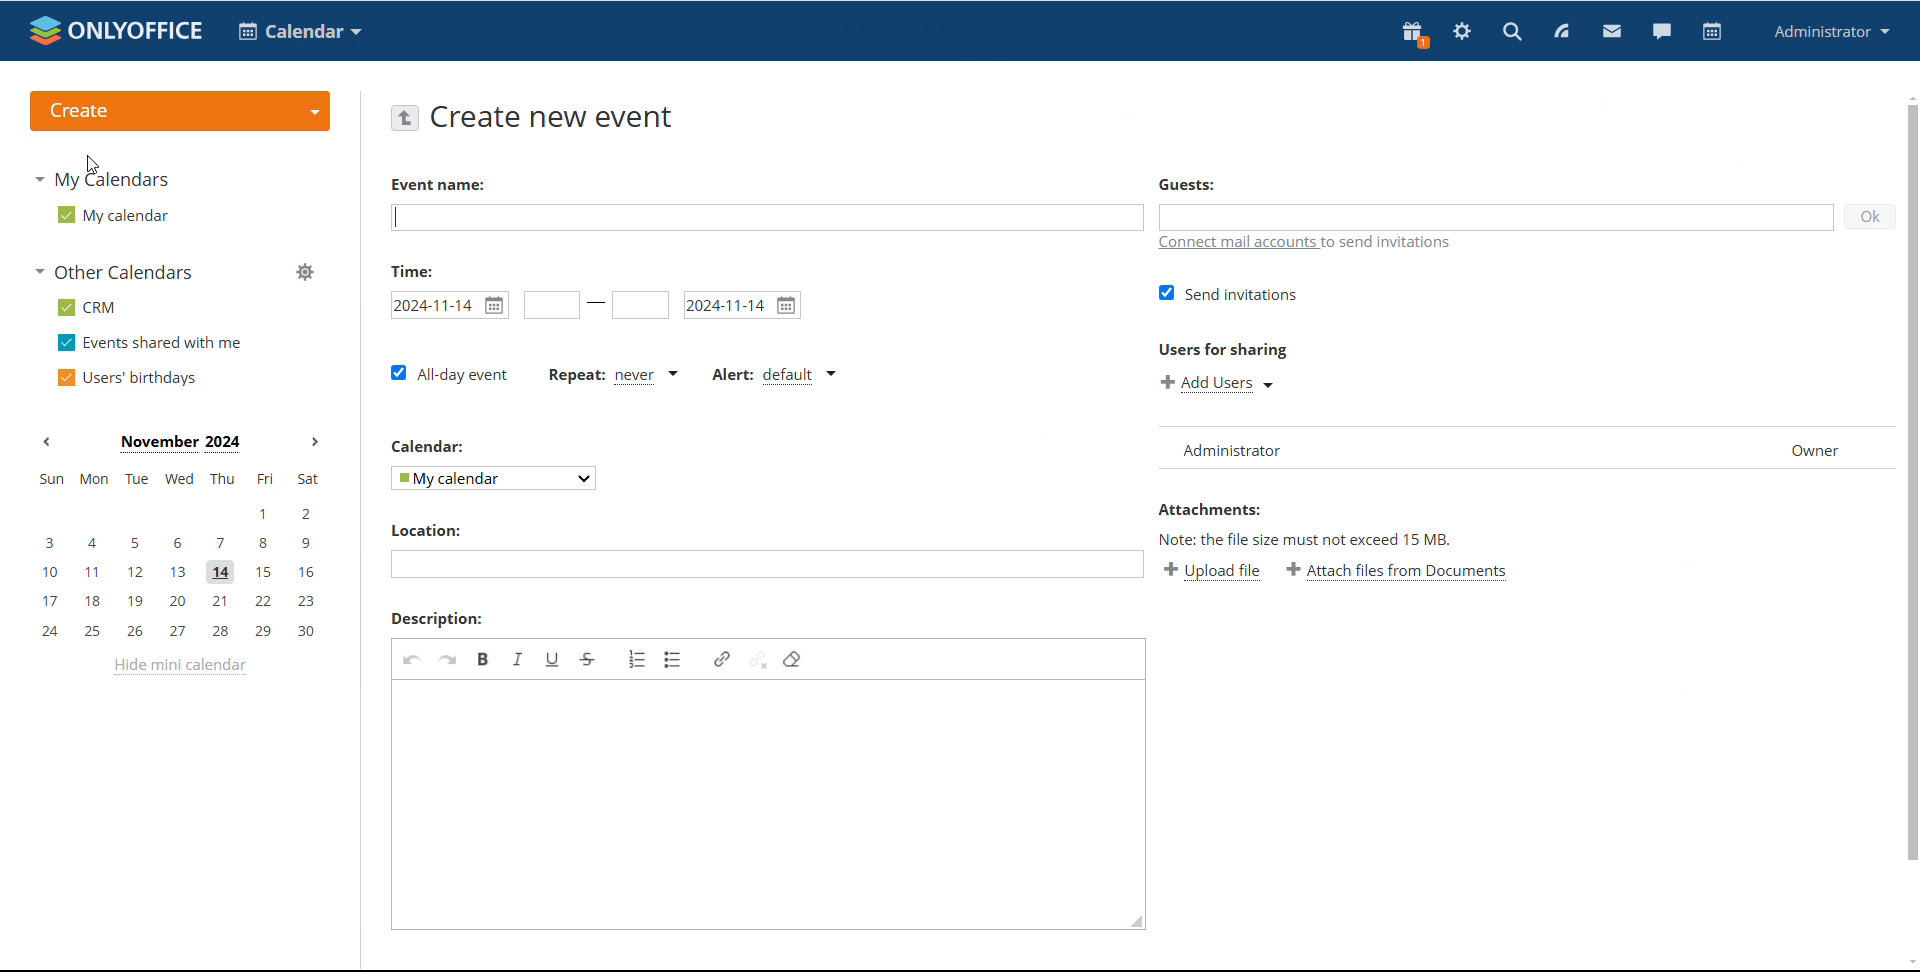 The height and width of the screenshot is (972, 1920). Describe the element at coordinates (640, 305) in the screenshot. I see `set end time` at that location.